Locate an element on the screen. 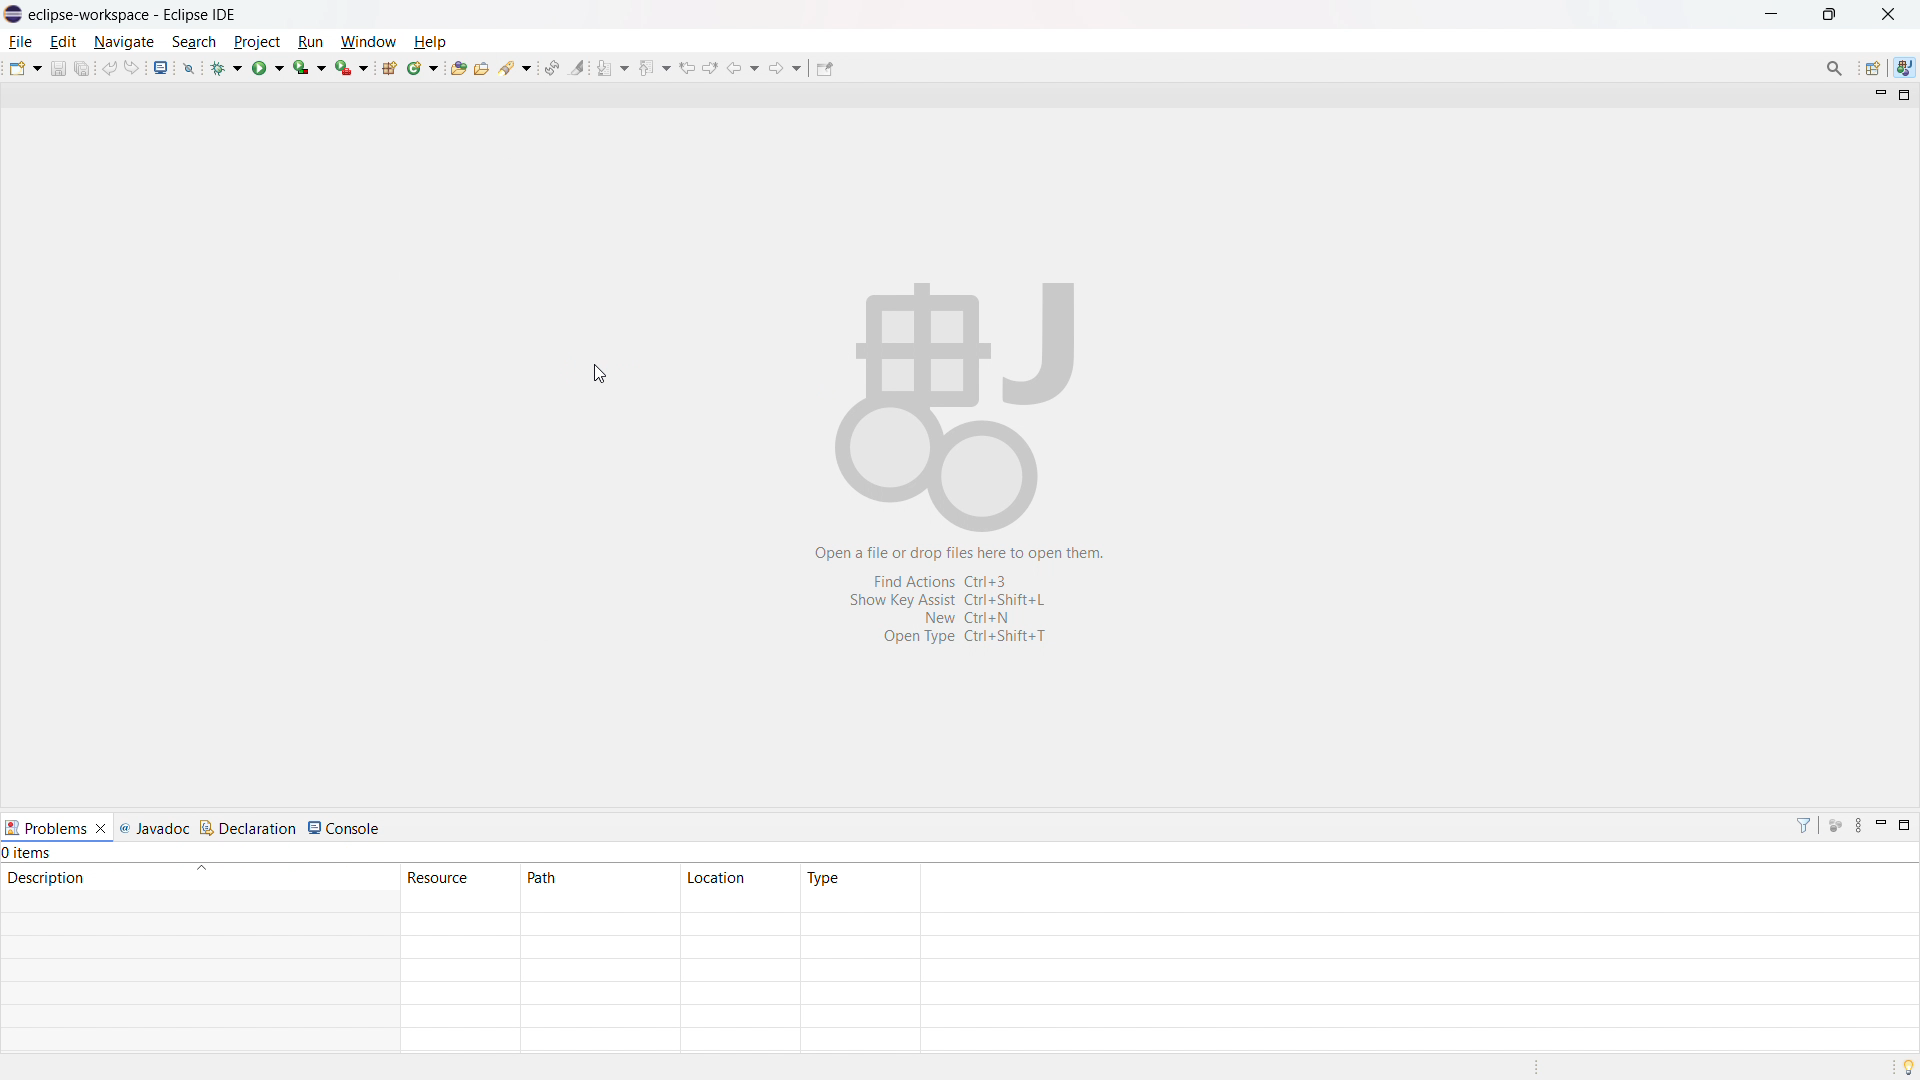 Image resolution: width=1920 pixels, height=1080 pixels. IDE Welcome Screen Icon is located at coordinates (952, 406).